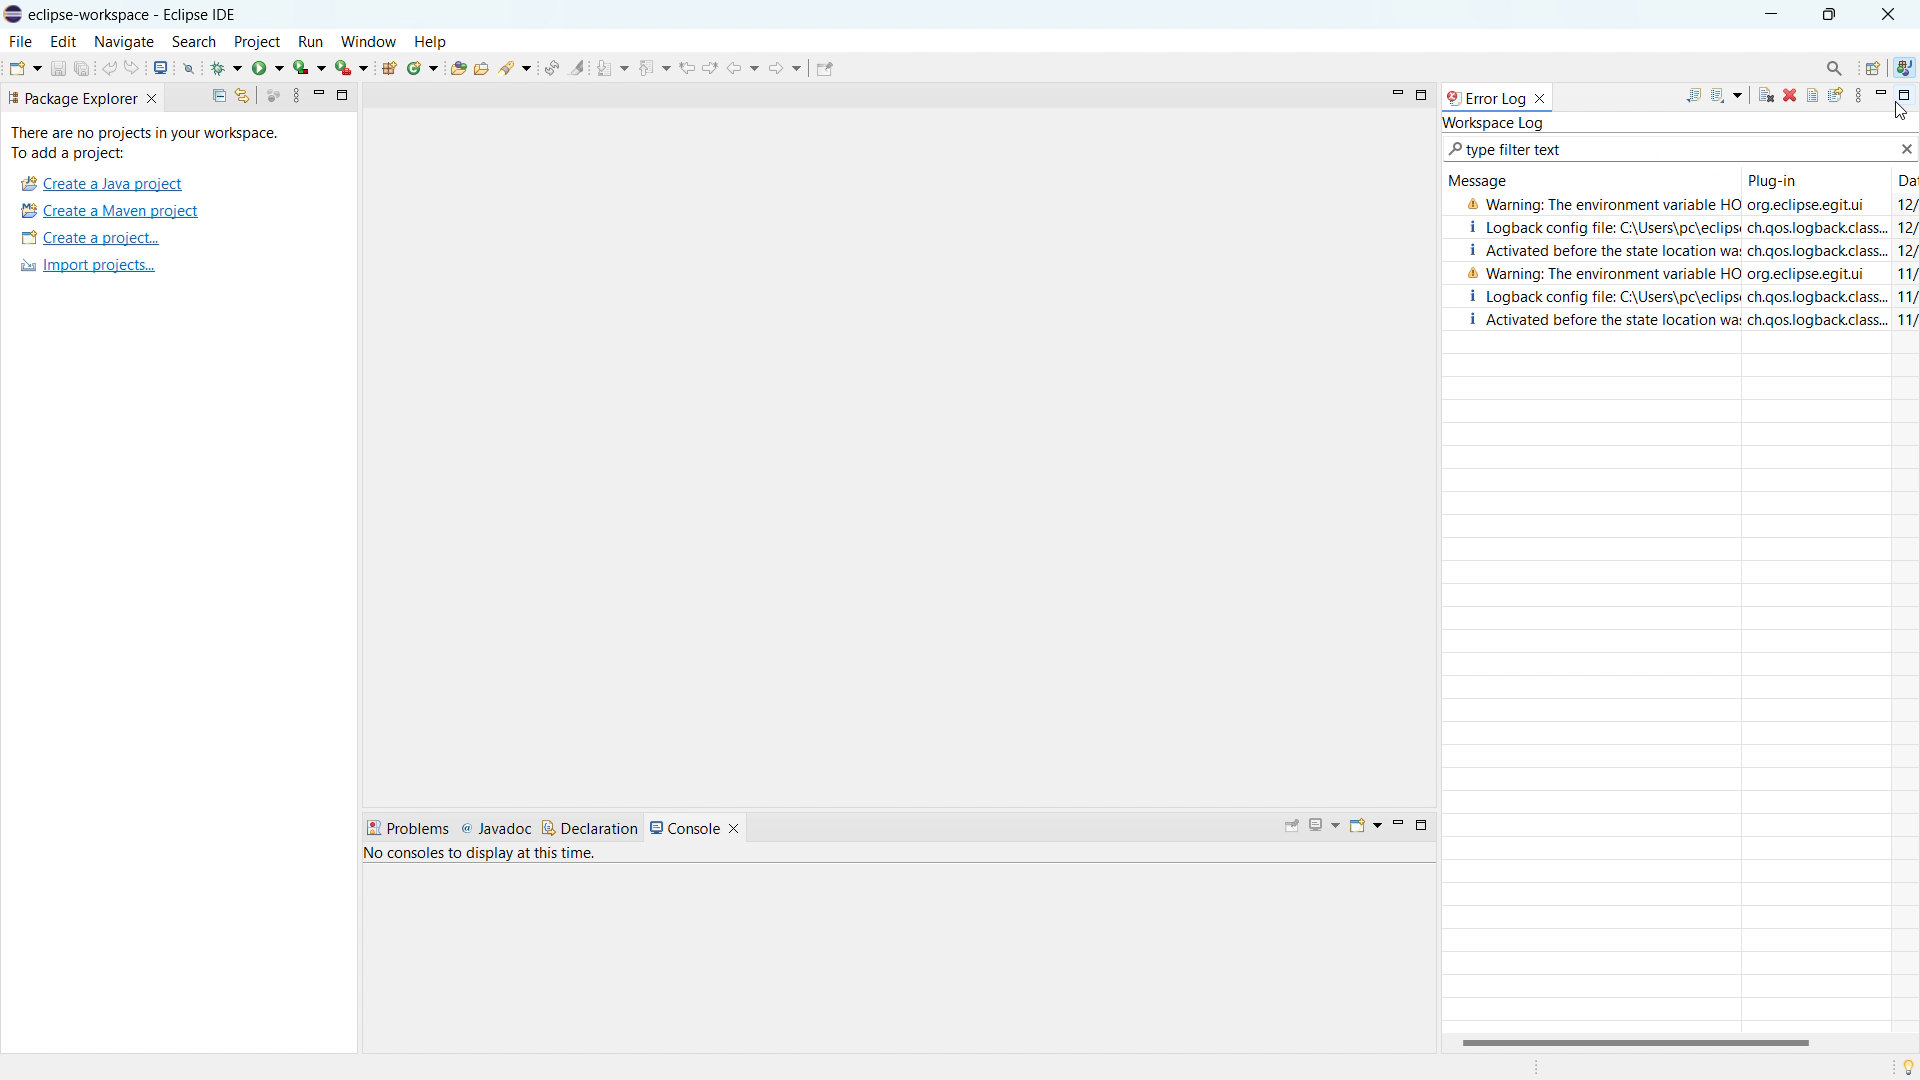 This screenshot has width=1920, height=1080. I want to click on declaration, so click(592, 827).